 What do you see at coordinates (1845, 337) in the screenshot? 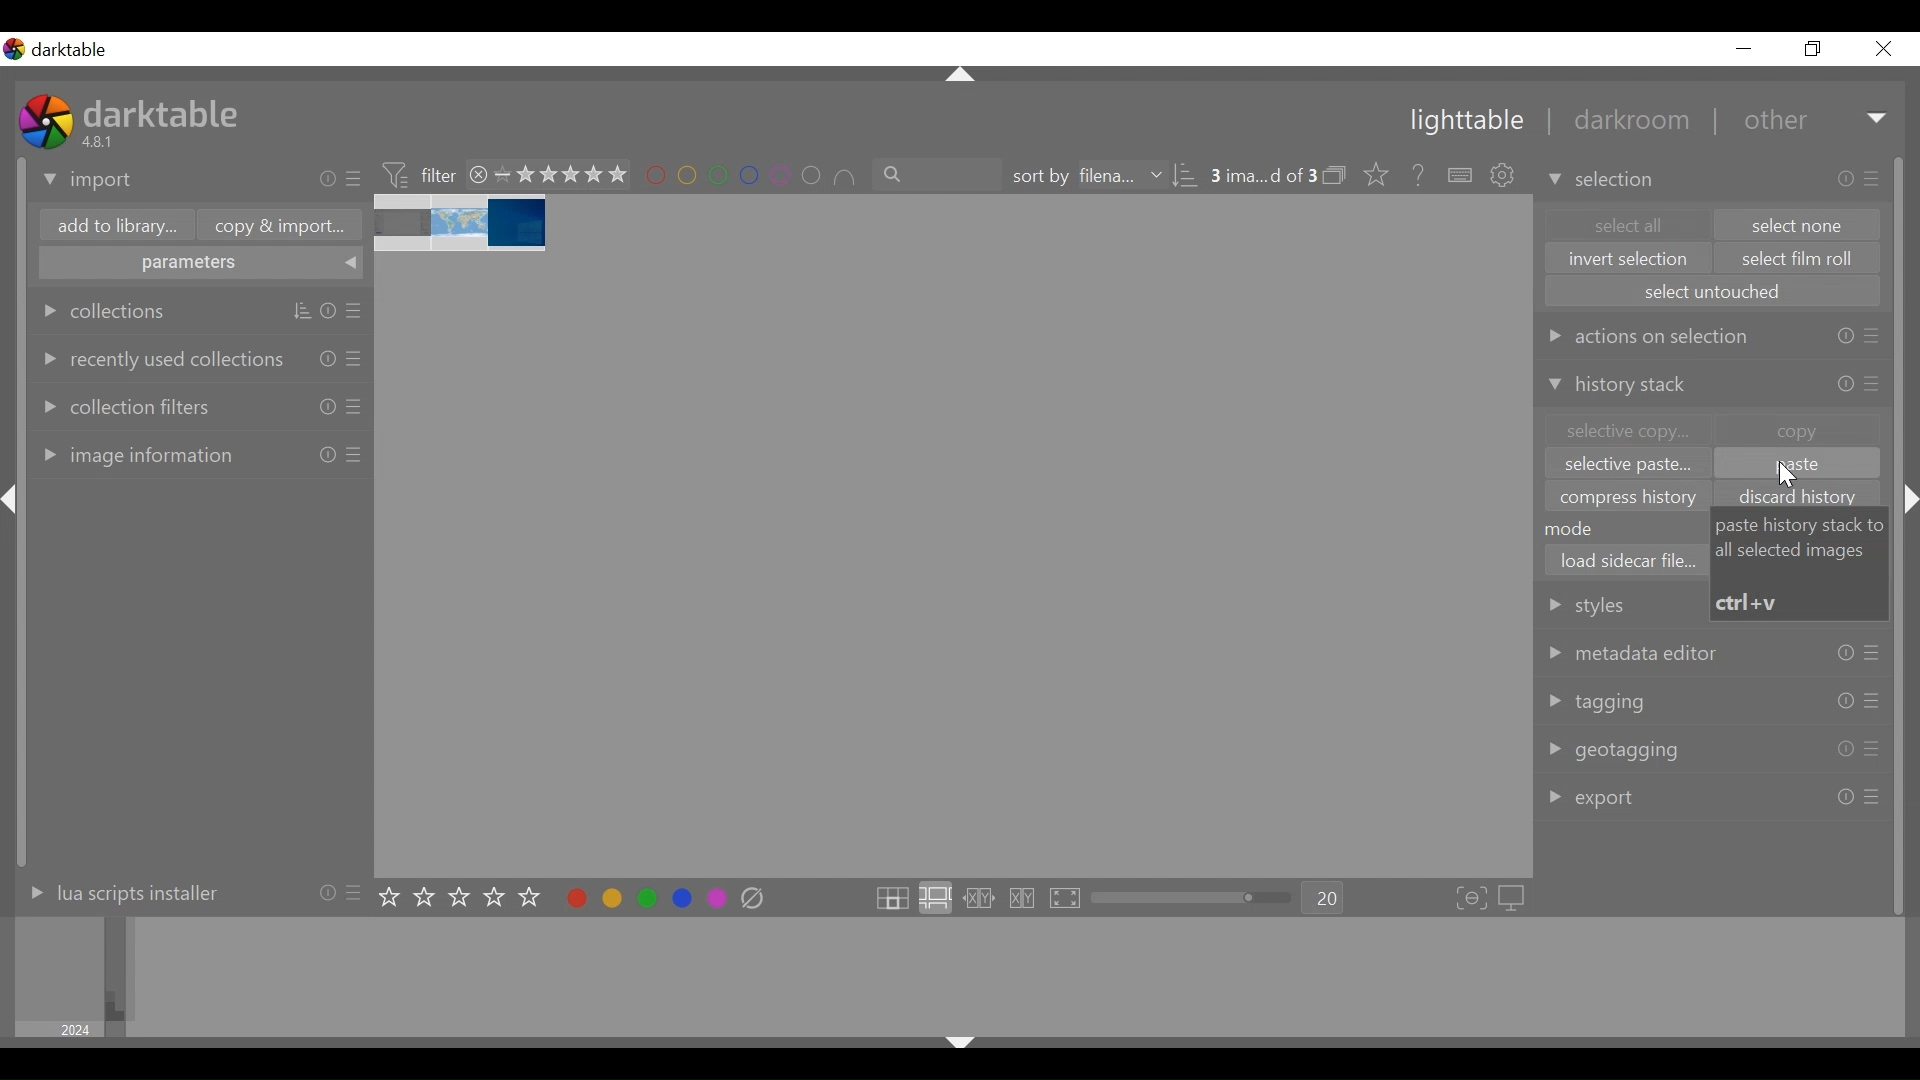
I see `info` at bounding box center [1845, 337].